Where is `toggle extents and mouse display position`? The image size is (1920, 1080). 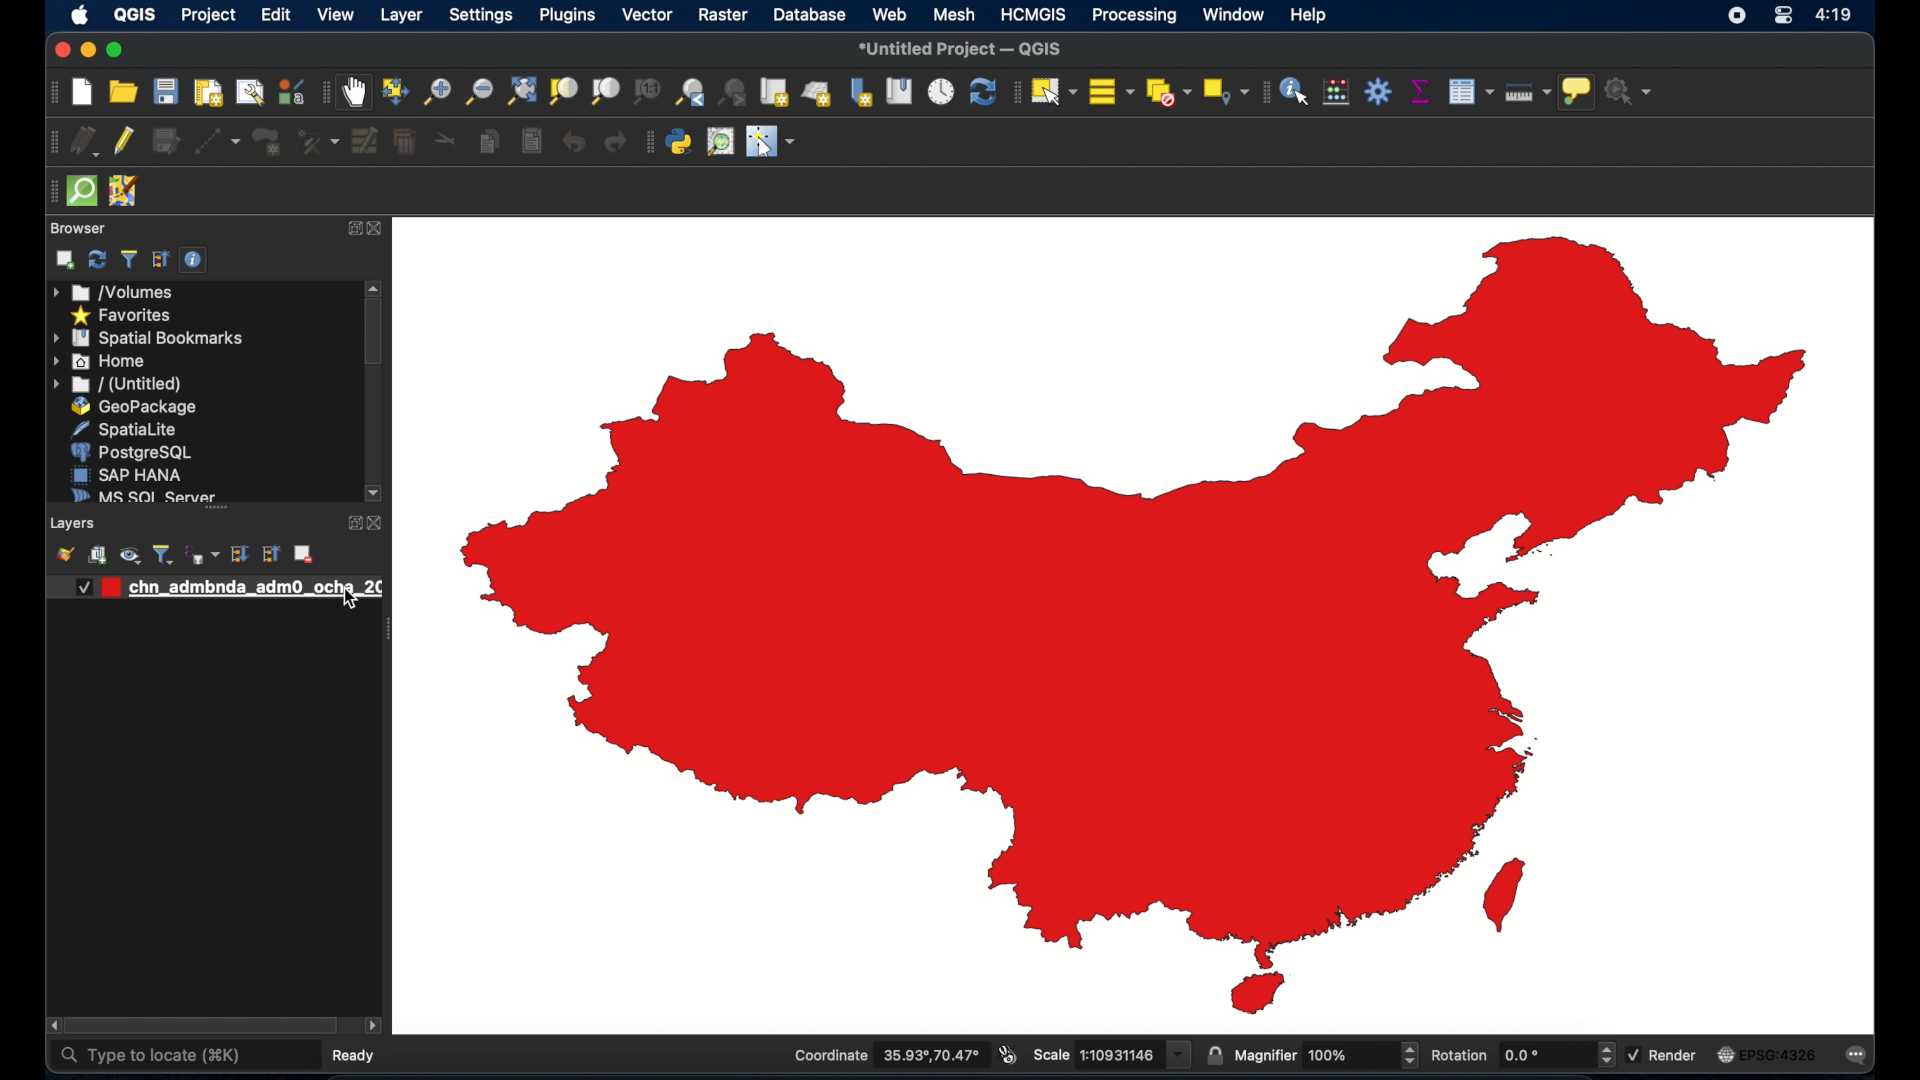
toggle extents and mouse display position is located at coordinates (1007, 1055).